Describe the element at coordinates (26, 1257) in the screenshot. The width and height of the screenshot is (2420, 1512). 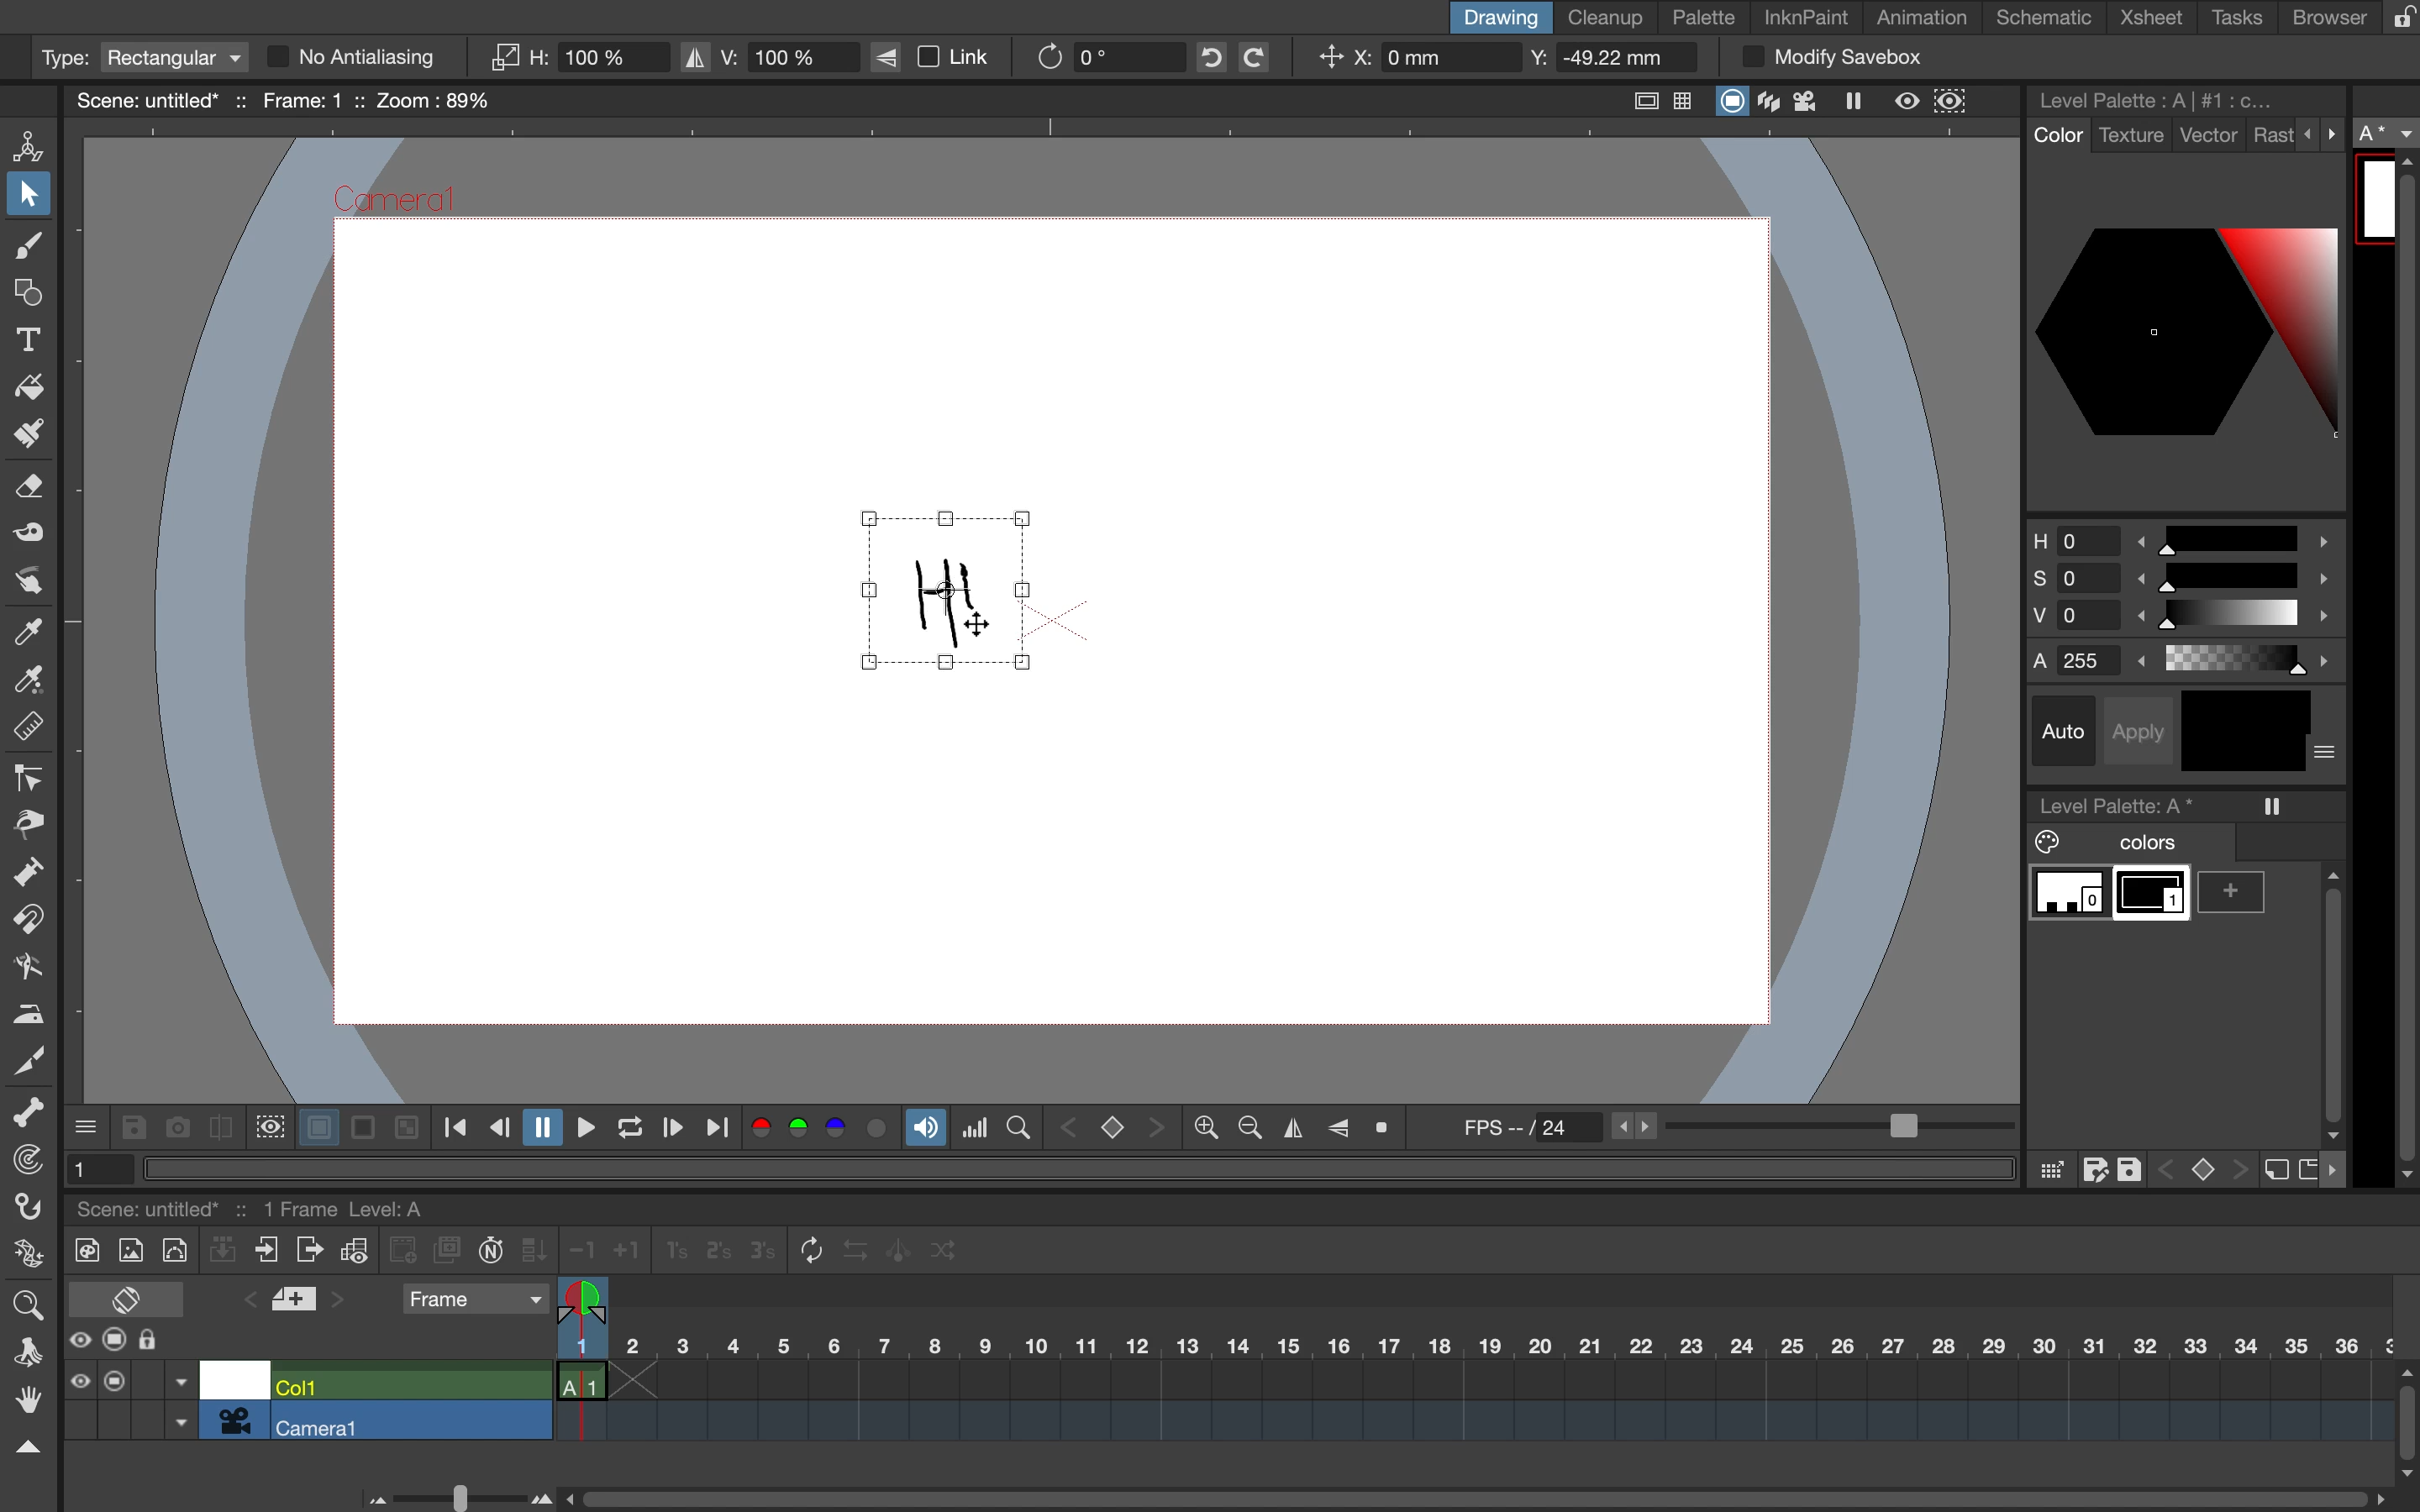
I see `plastic tool` at that location.